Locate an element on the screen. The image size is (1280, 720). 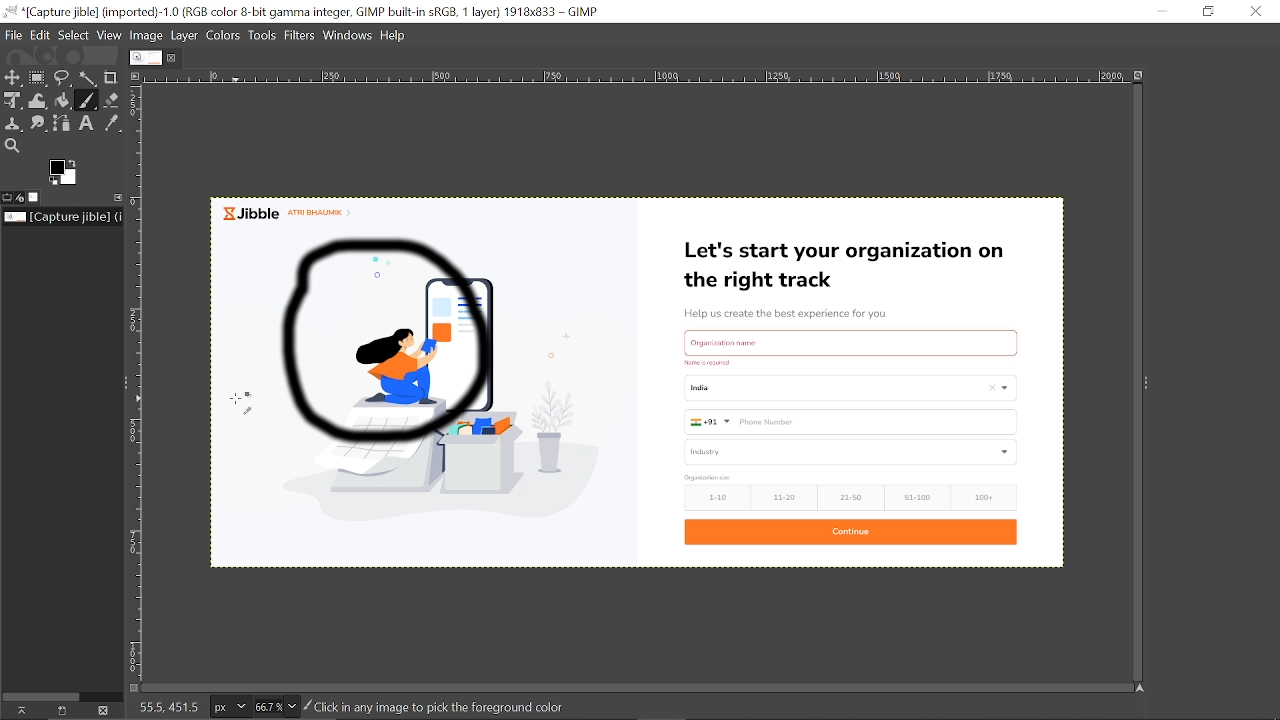
Raise this images displays is located at coordinates (19, 710).